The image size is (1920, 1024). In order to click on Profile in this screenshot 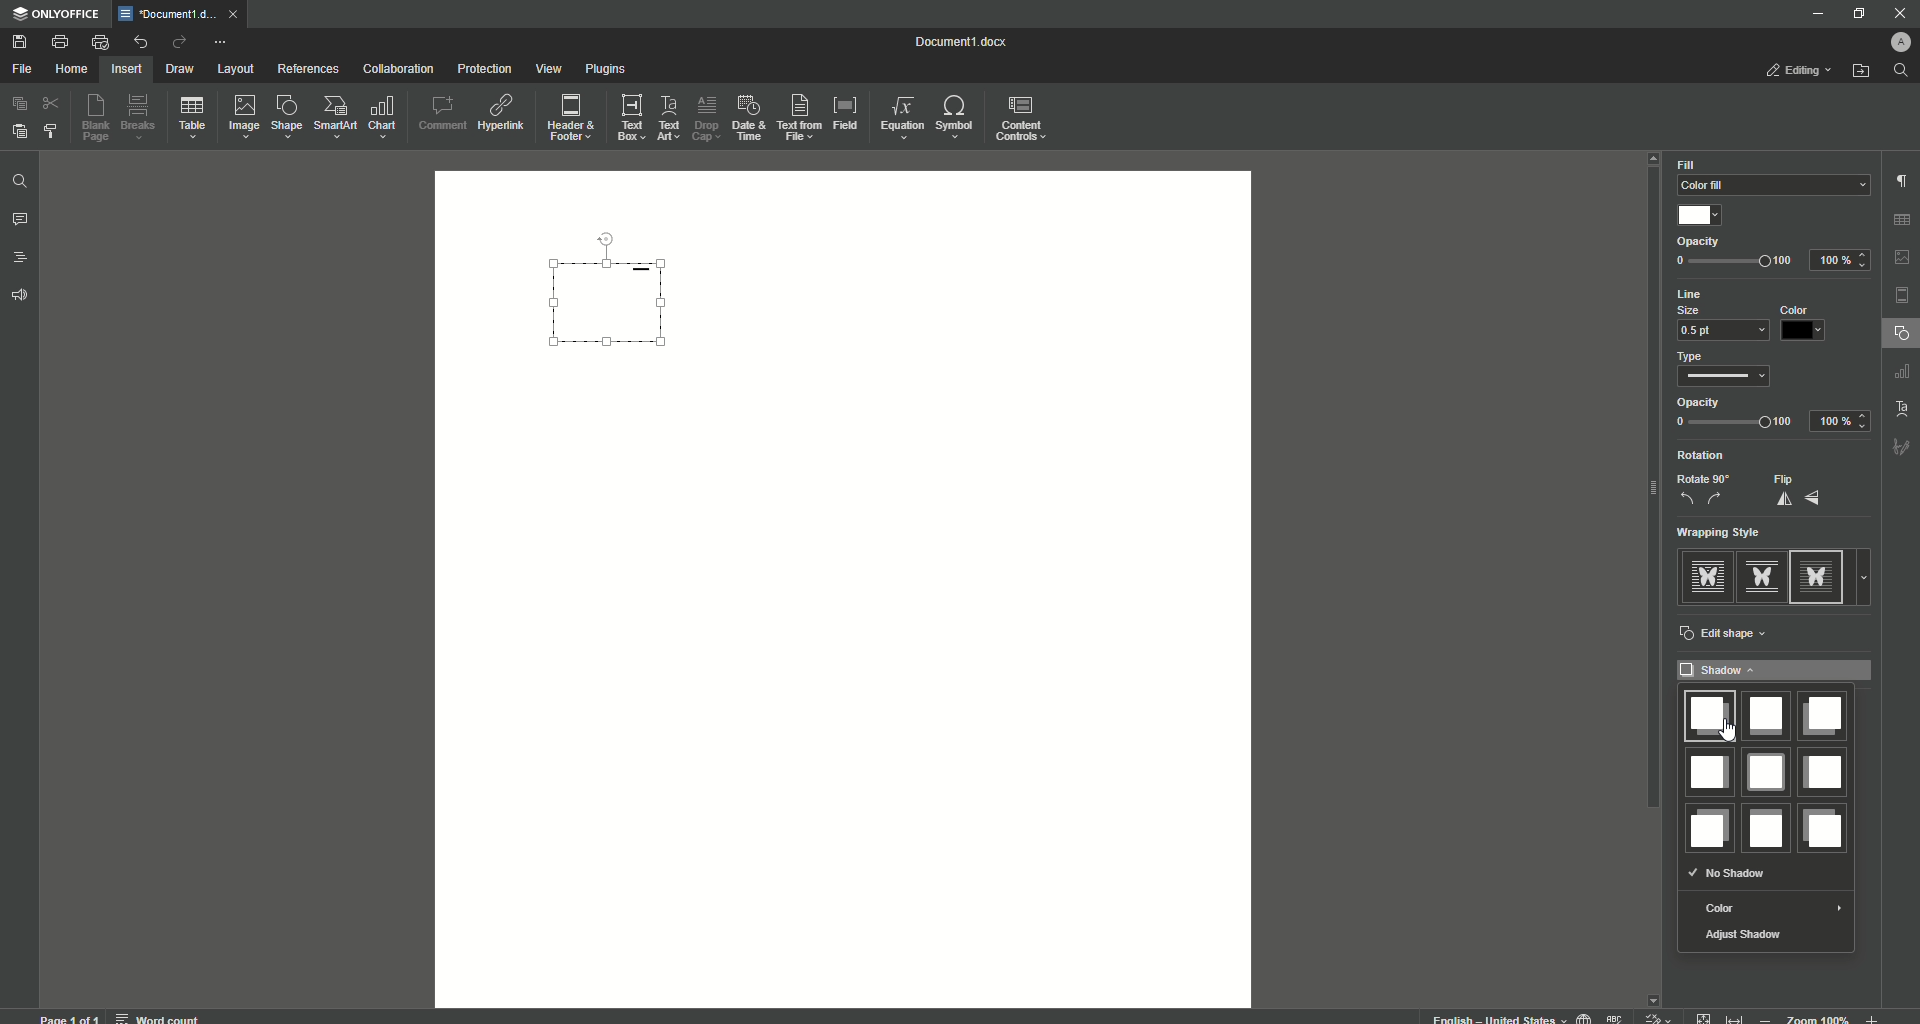, I will do `click(1897, 42)`.